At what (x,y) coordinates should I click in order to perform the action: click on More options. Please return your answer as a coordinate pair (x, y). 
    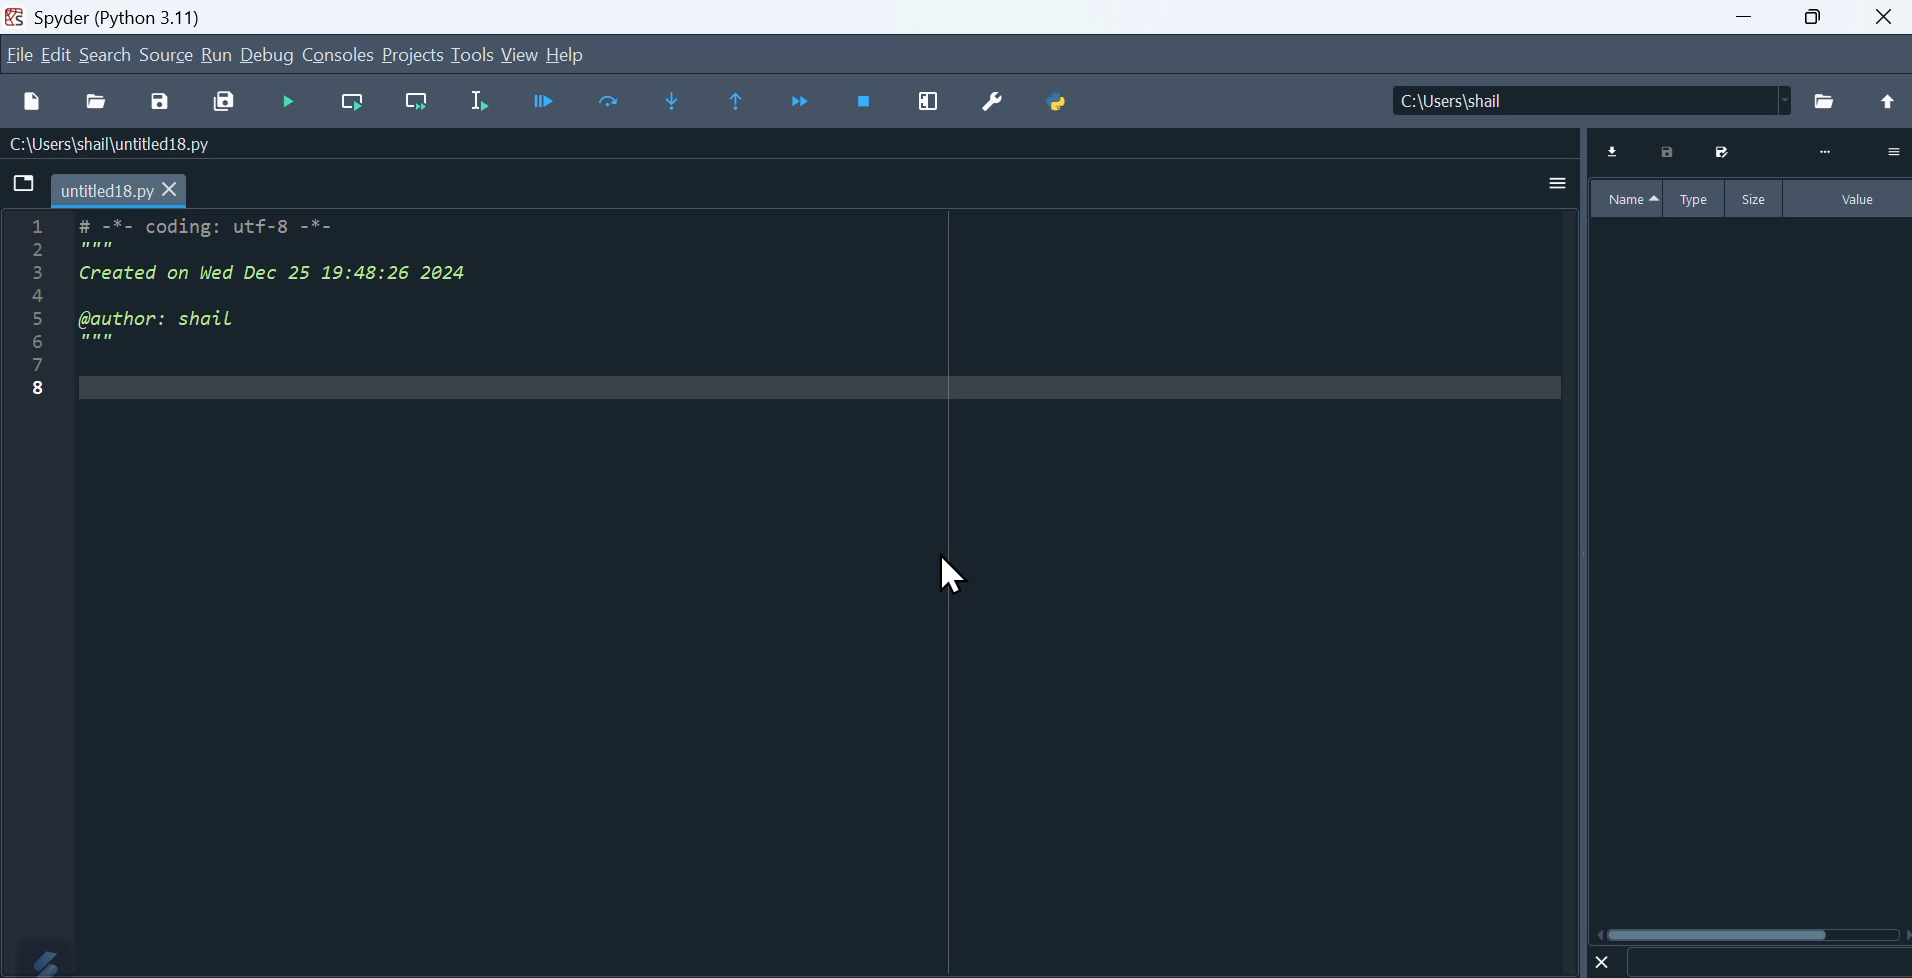
    Looking at the image, I should click on (1558, 182).